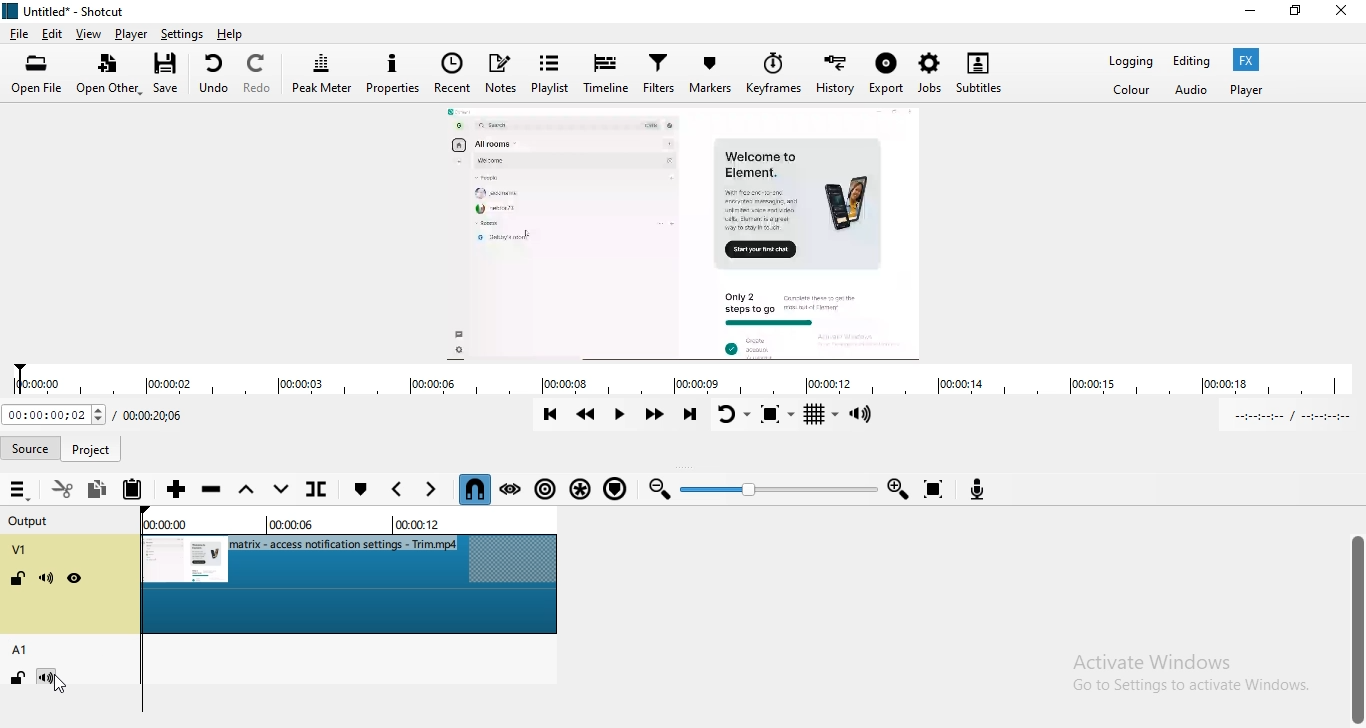 This screenshot has width=1366, height=728. What do you see at coordinates (1247, 91) in the screenshot?
I see `Player` at bounding box center [1247, 91].